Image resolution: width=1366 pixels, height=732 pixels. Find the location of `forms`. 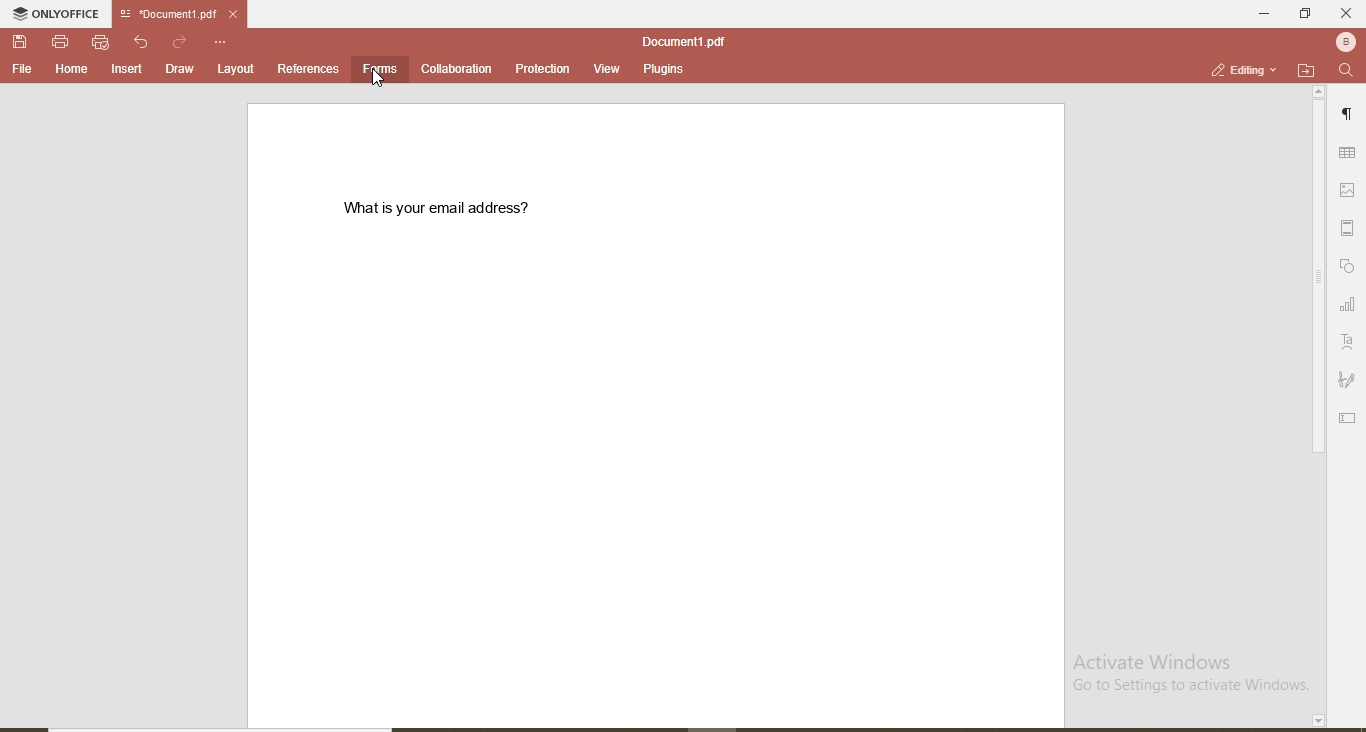

forms is located at coordinates (380, 68).